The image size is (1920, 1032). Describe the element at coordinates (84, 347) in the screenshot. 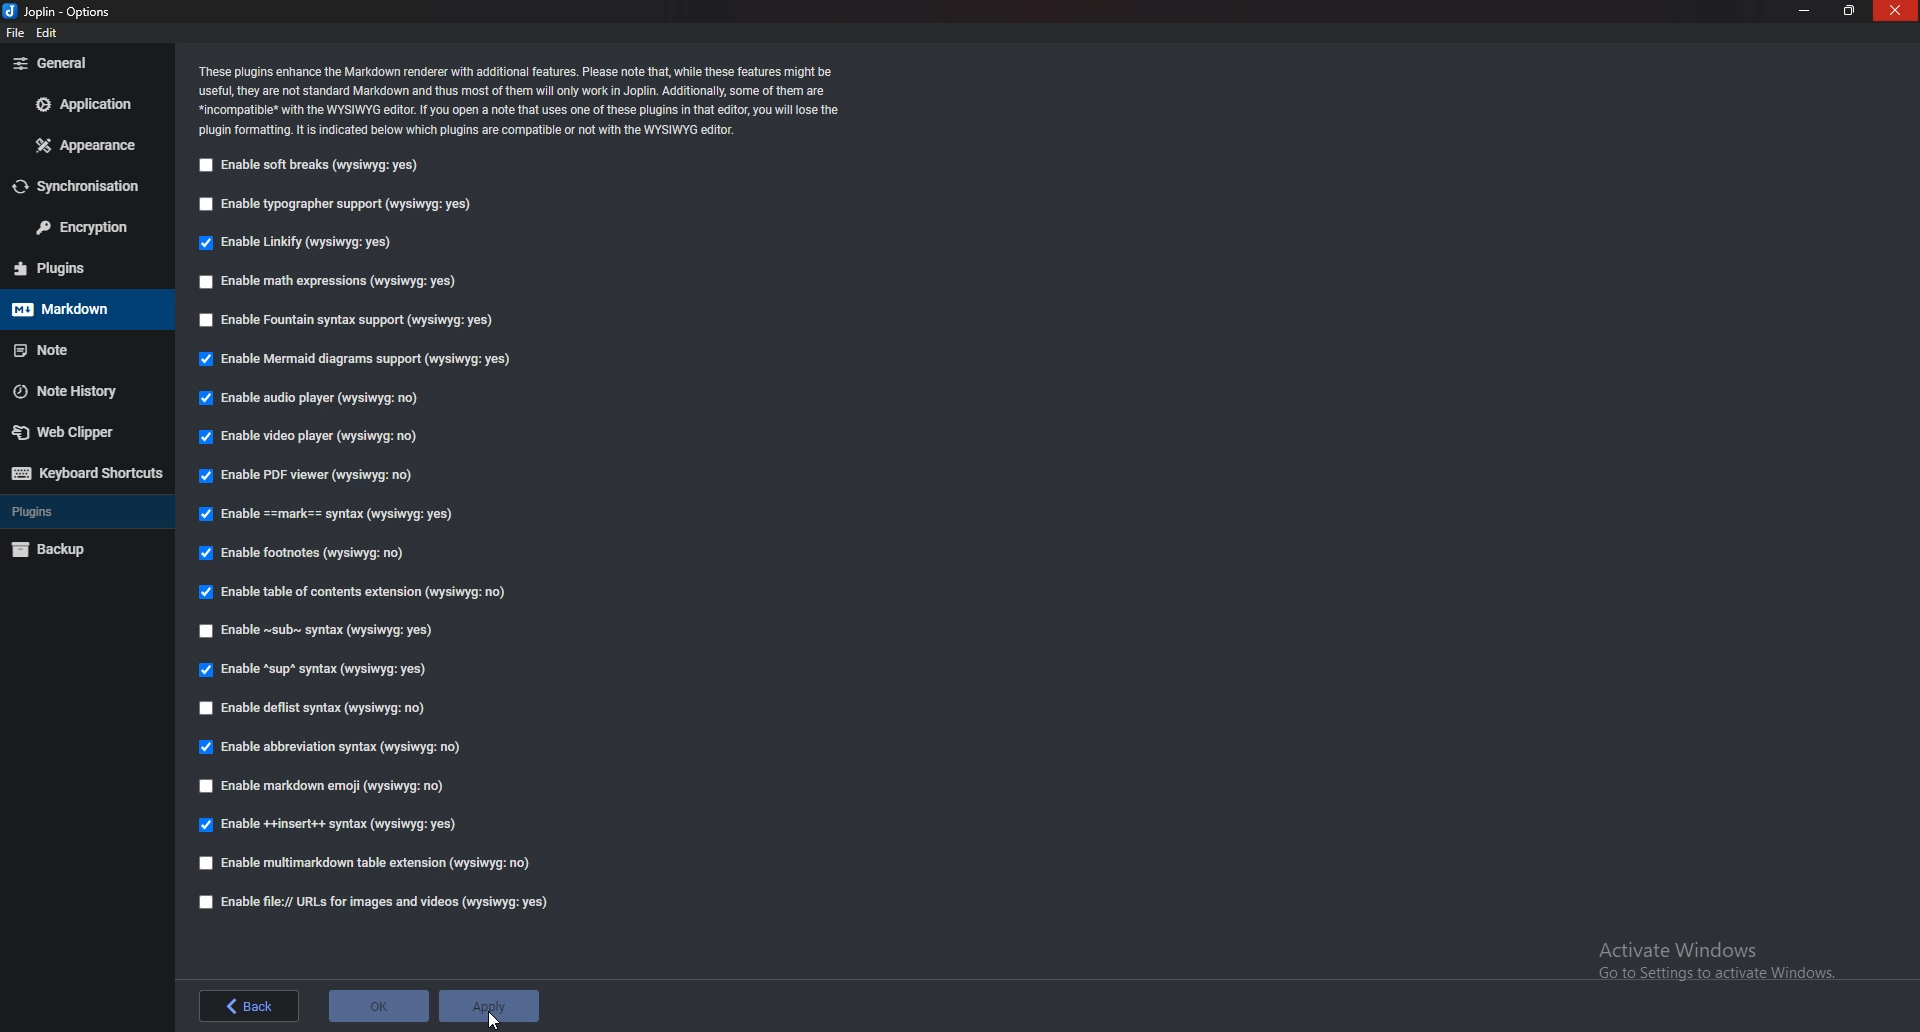

I see `Note` at that location.